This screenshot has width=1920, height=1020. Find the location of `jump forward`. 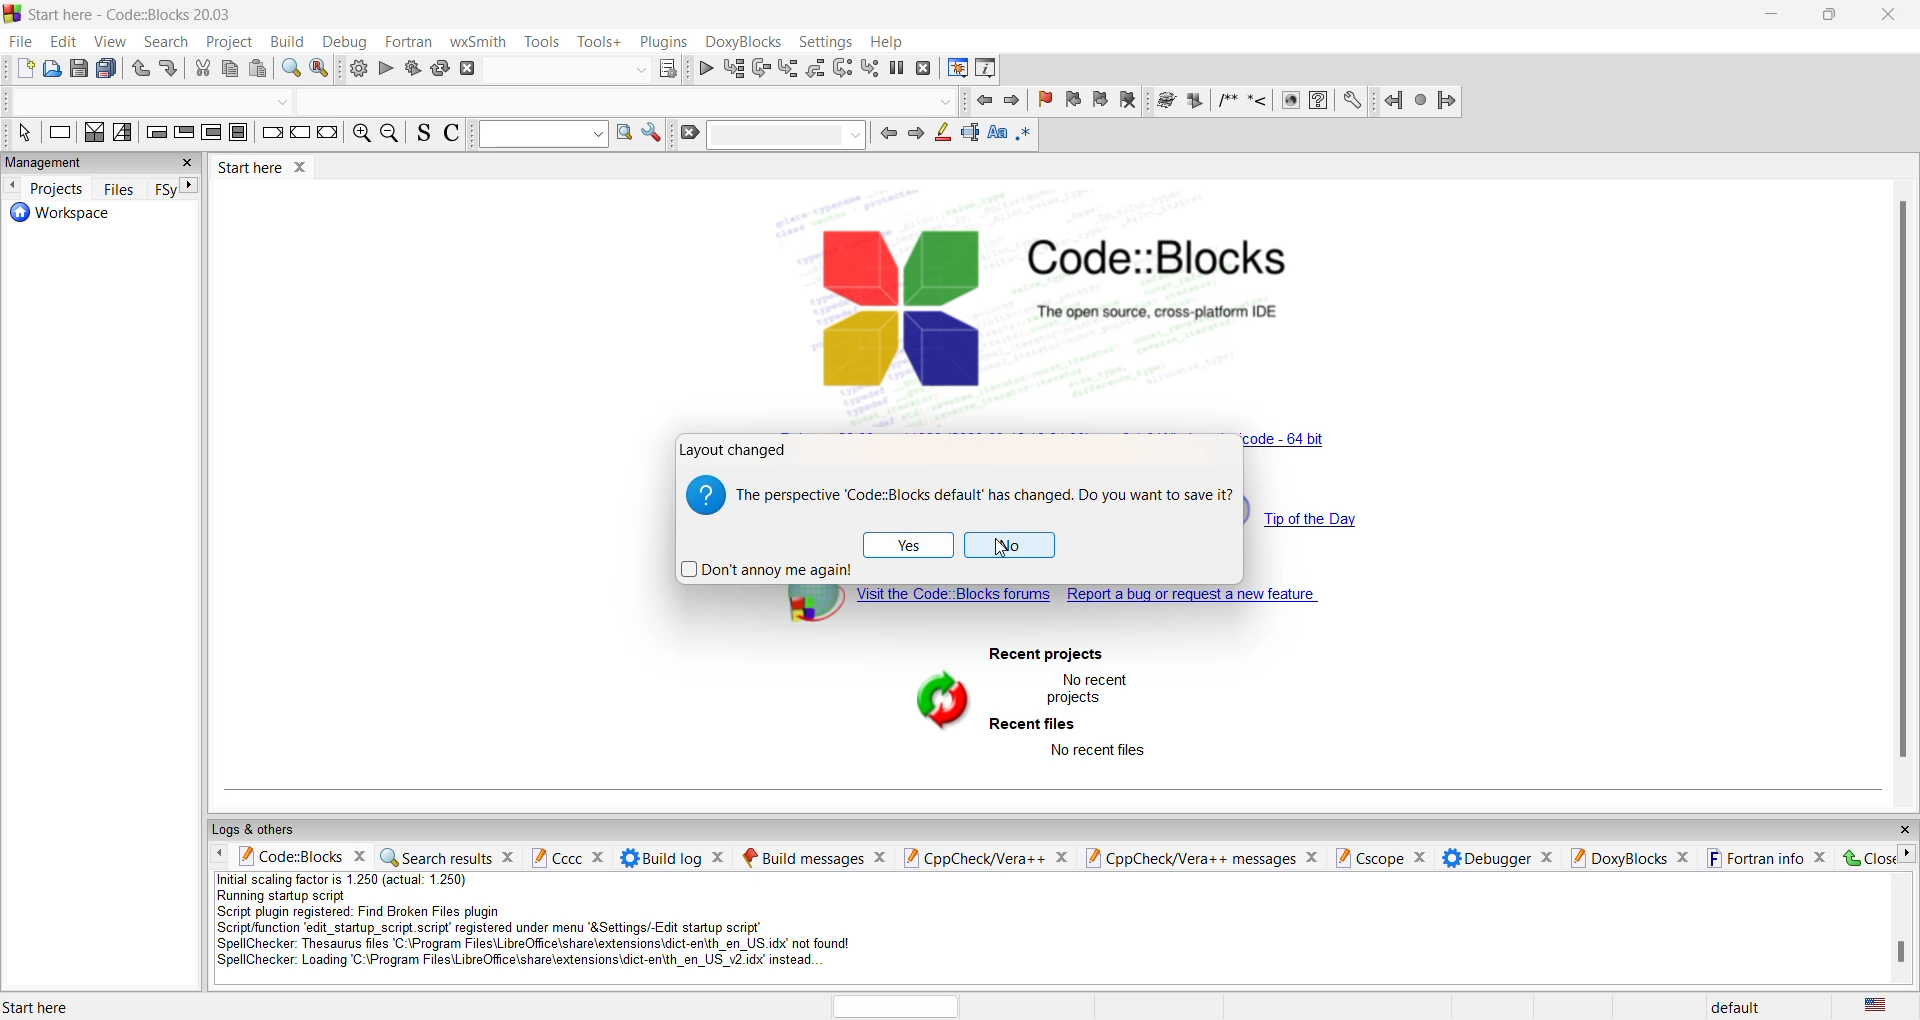

jump forward is located at coordinates (1444, 104).